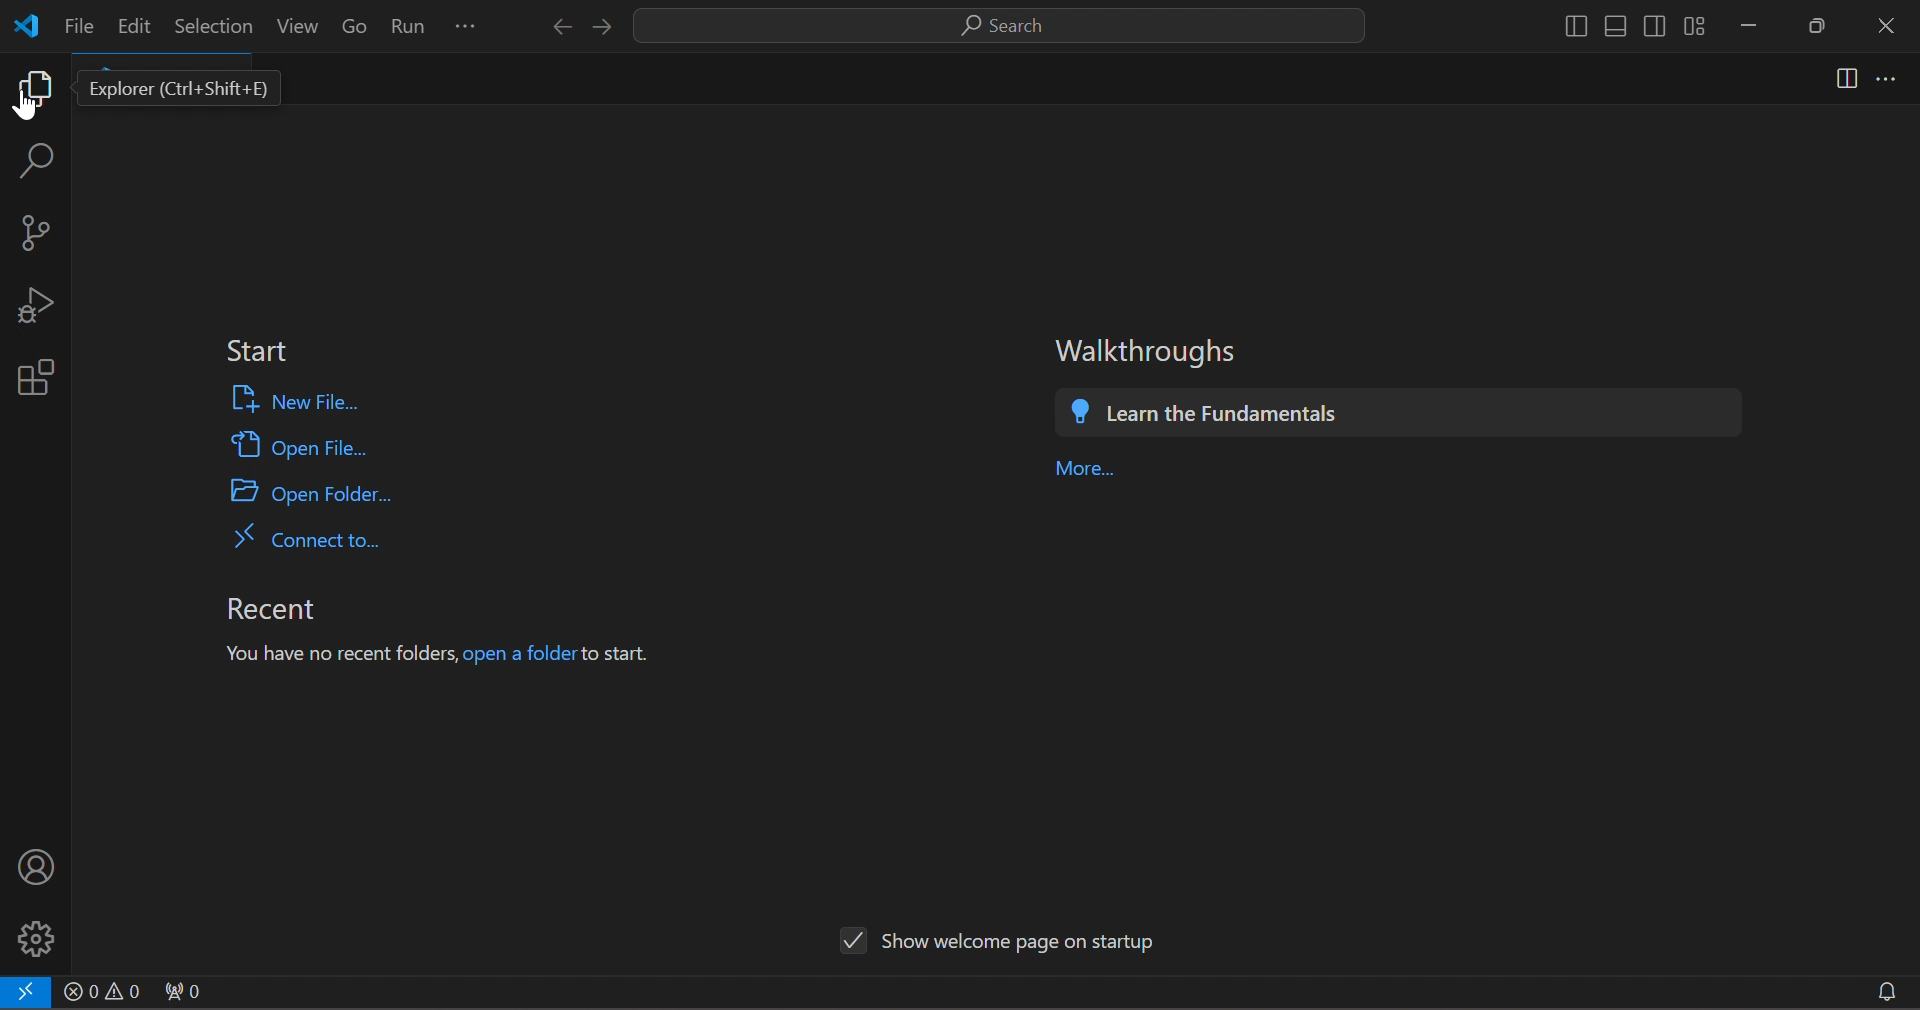 The height and width of the screenshot is (1010, 1920). What do you see at coordinates (996, 942) in the screenshot?
I see `show welcome page om start` at bounding box center [996, 942].